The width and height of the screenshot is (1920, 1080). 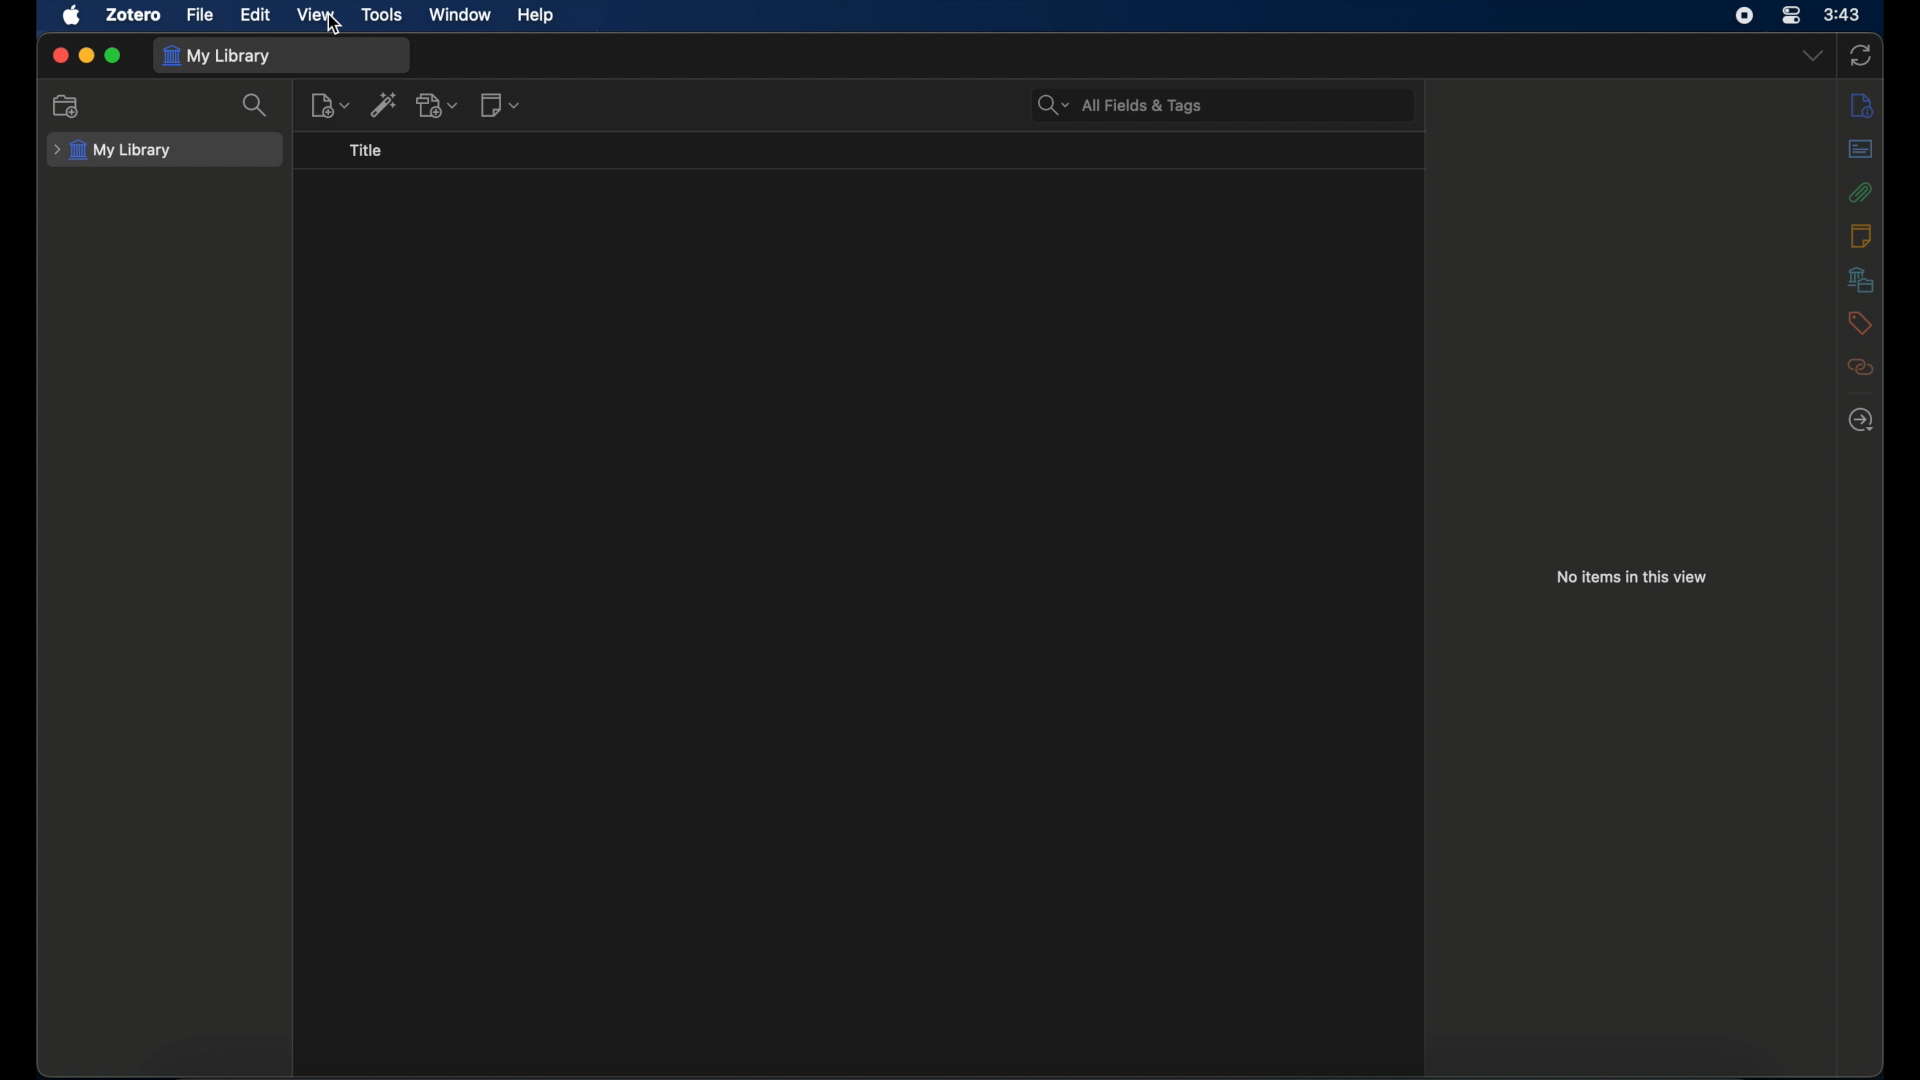 I want to click on libraries, so click(x=1859, y=279).